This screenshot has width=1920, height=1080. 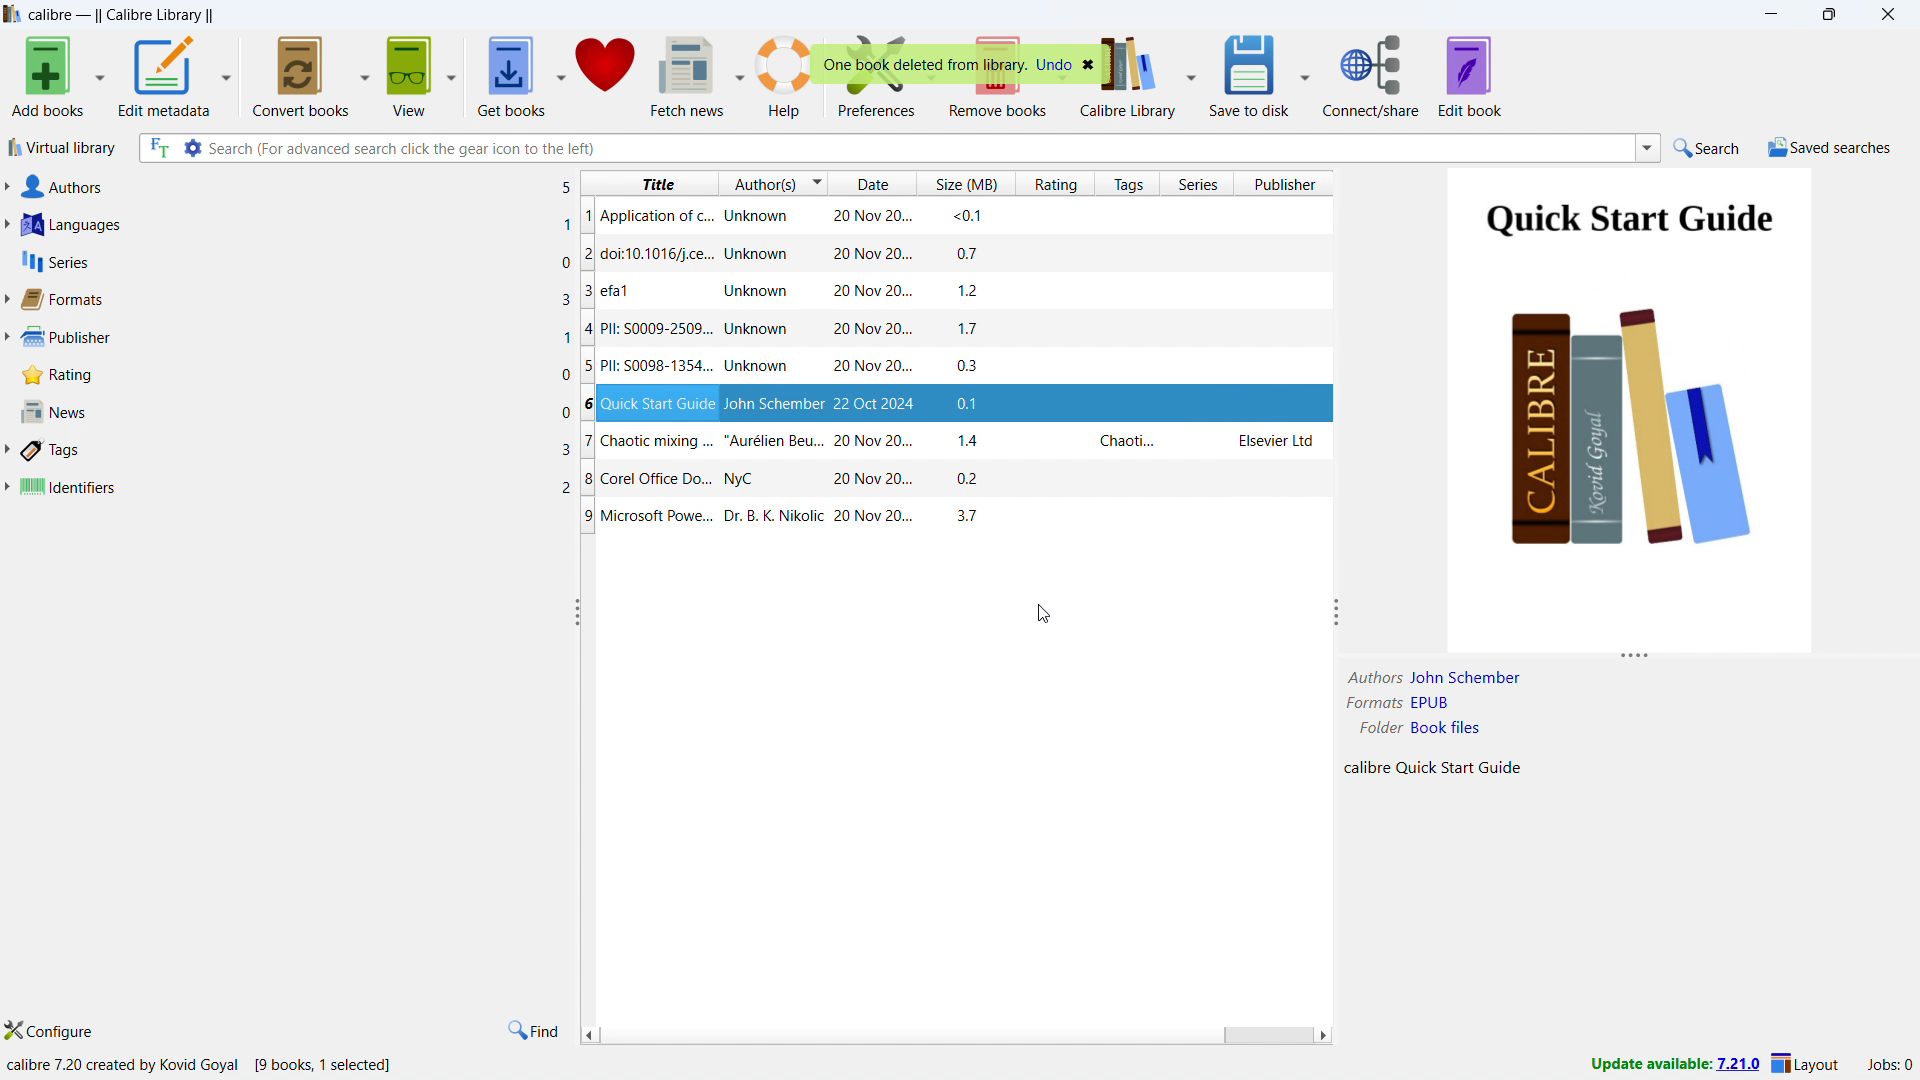 I want to click on PIL: S009-2509..., so click(x=965, y=331).